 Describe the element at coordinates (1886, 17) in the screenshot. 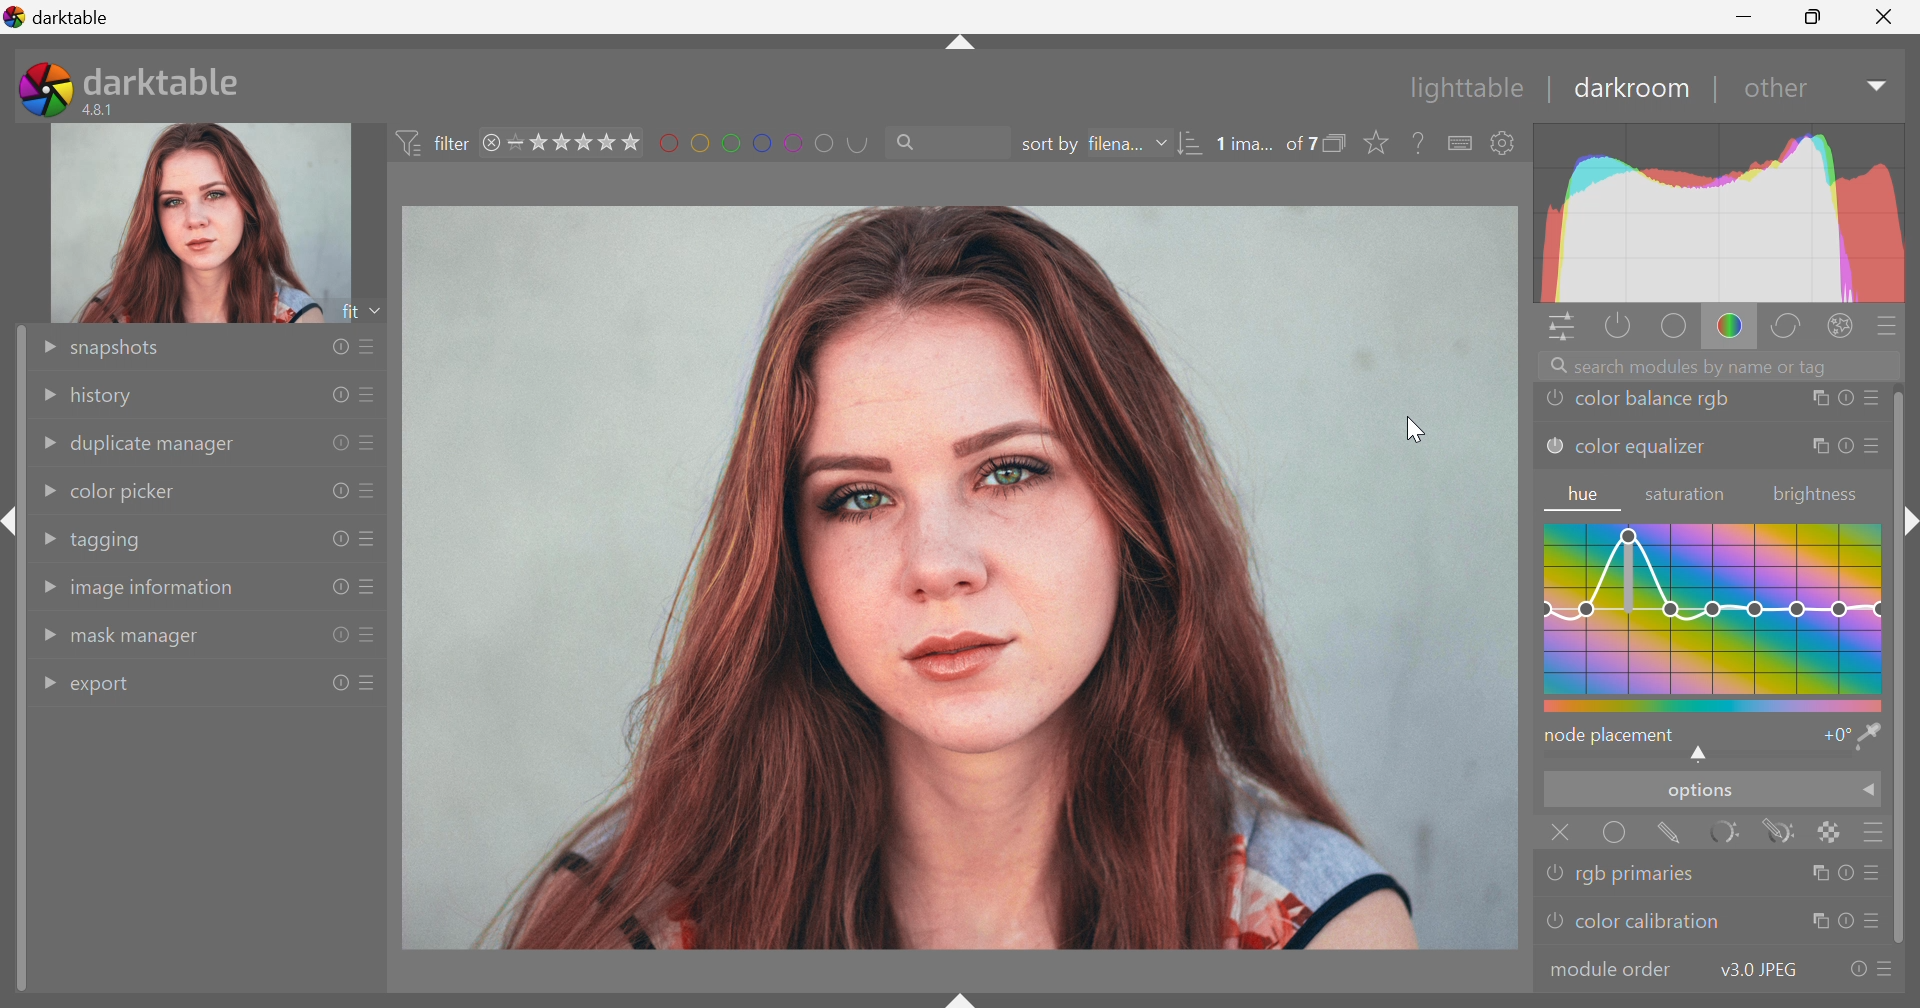

I see `` at that location.